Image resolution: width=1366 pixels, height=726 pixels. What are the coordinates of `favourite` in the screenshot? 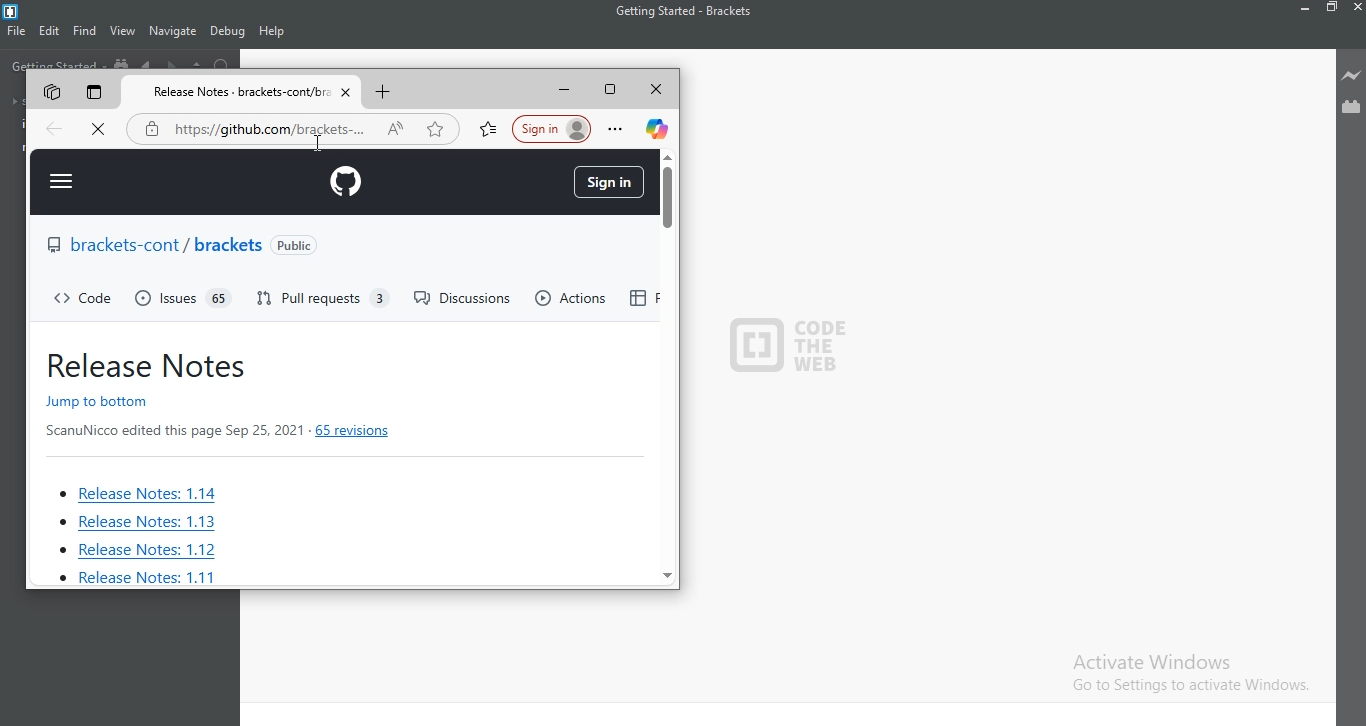 It's located at (436, 129).